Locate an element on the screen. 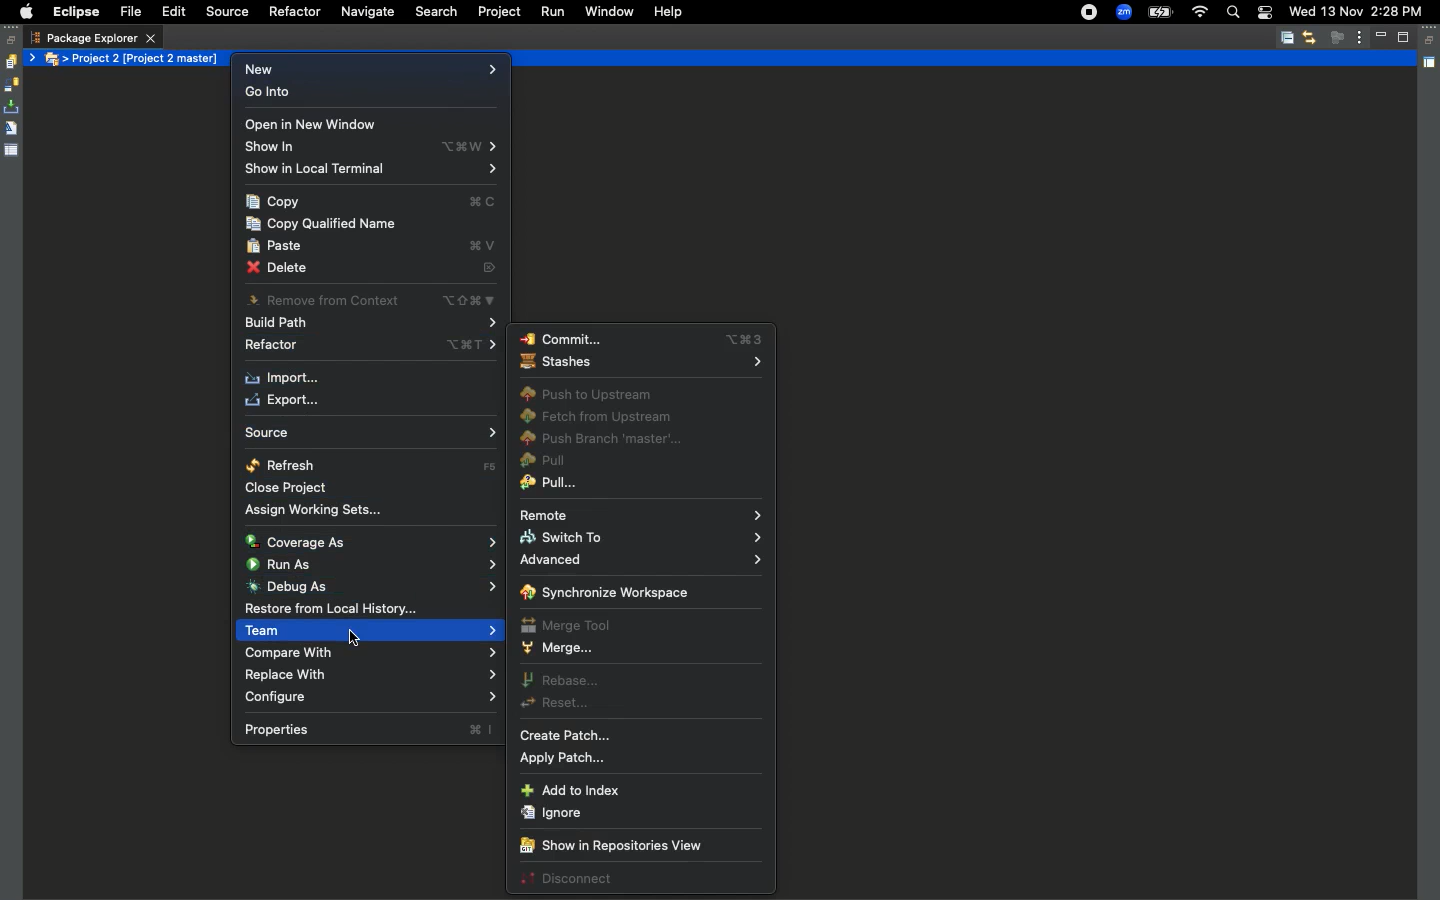 This screenshot has height=900, width=1440. Copy qualified name is located at coordinates (325, 226).